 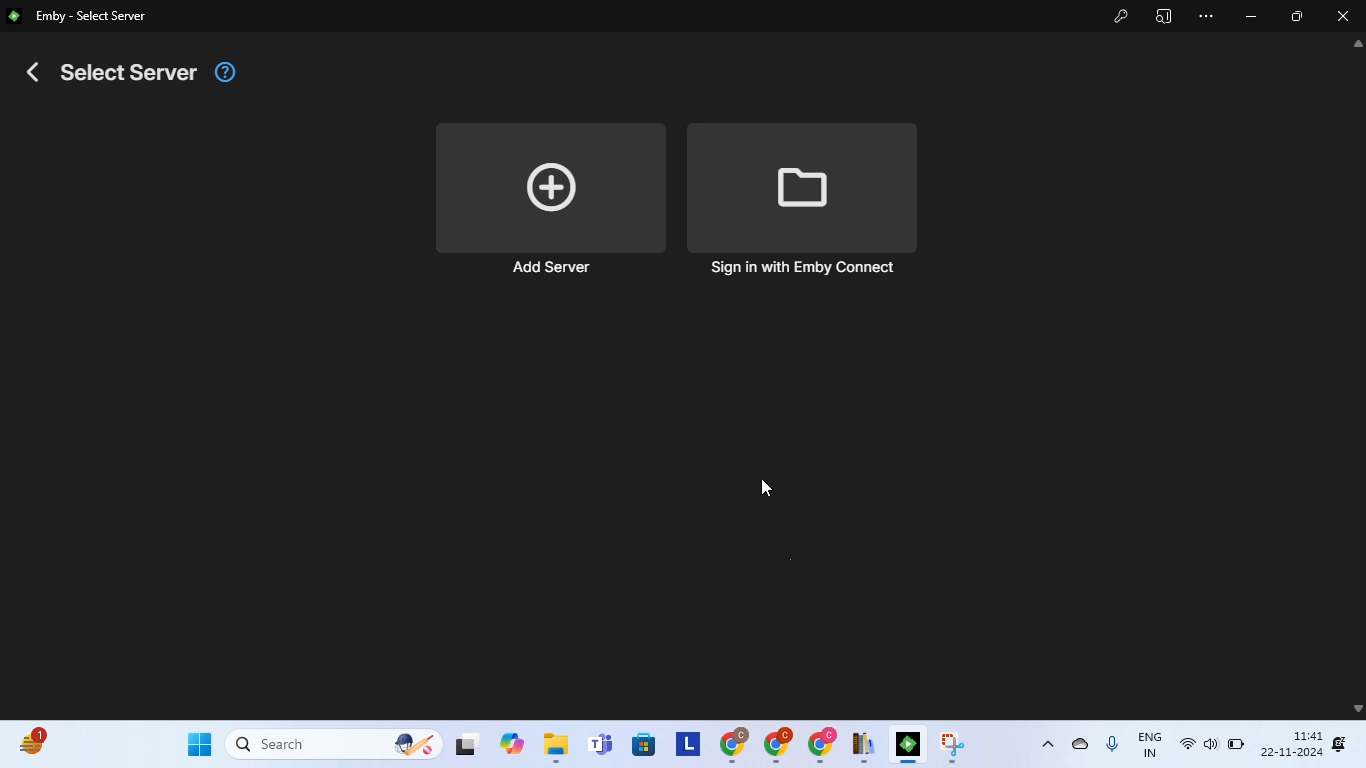 I want to click on help, so click(x=225, y=73).